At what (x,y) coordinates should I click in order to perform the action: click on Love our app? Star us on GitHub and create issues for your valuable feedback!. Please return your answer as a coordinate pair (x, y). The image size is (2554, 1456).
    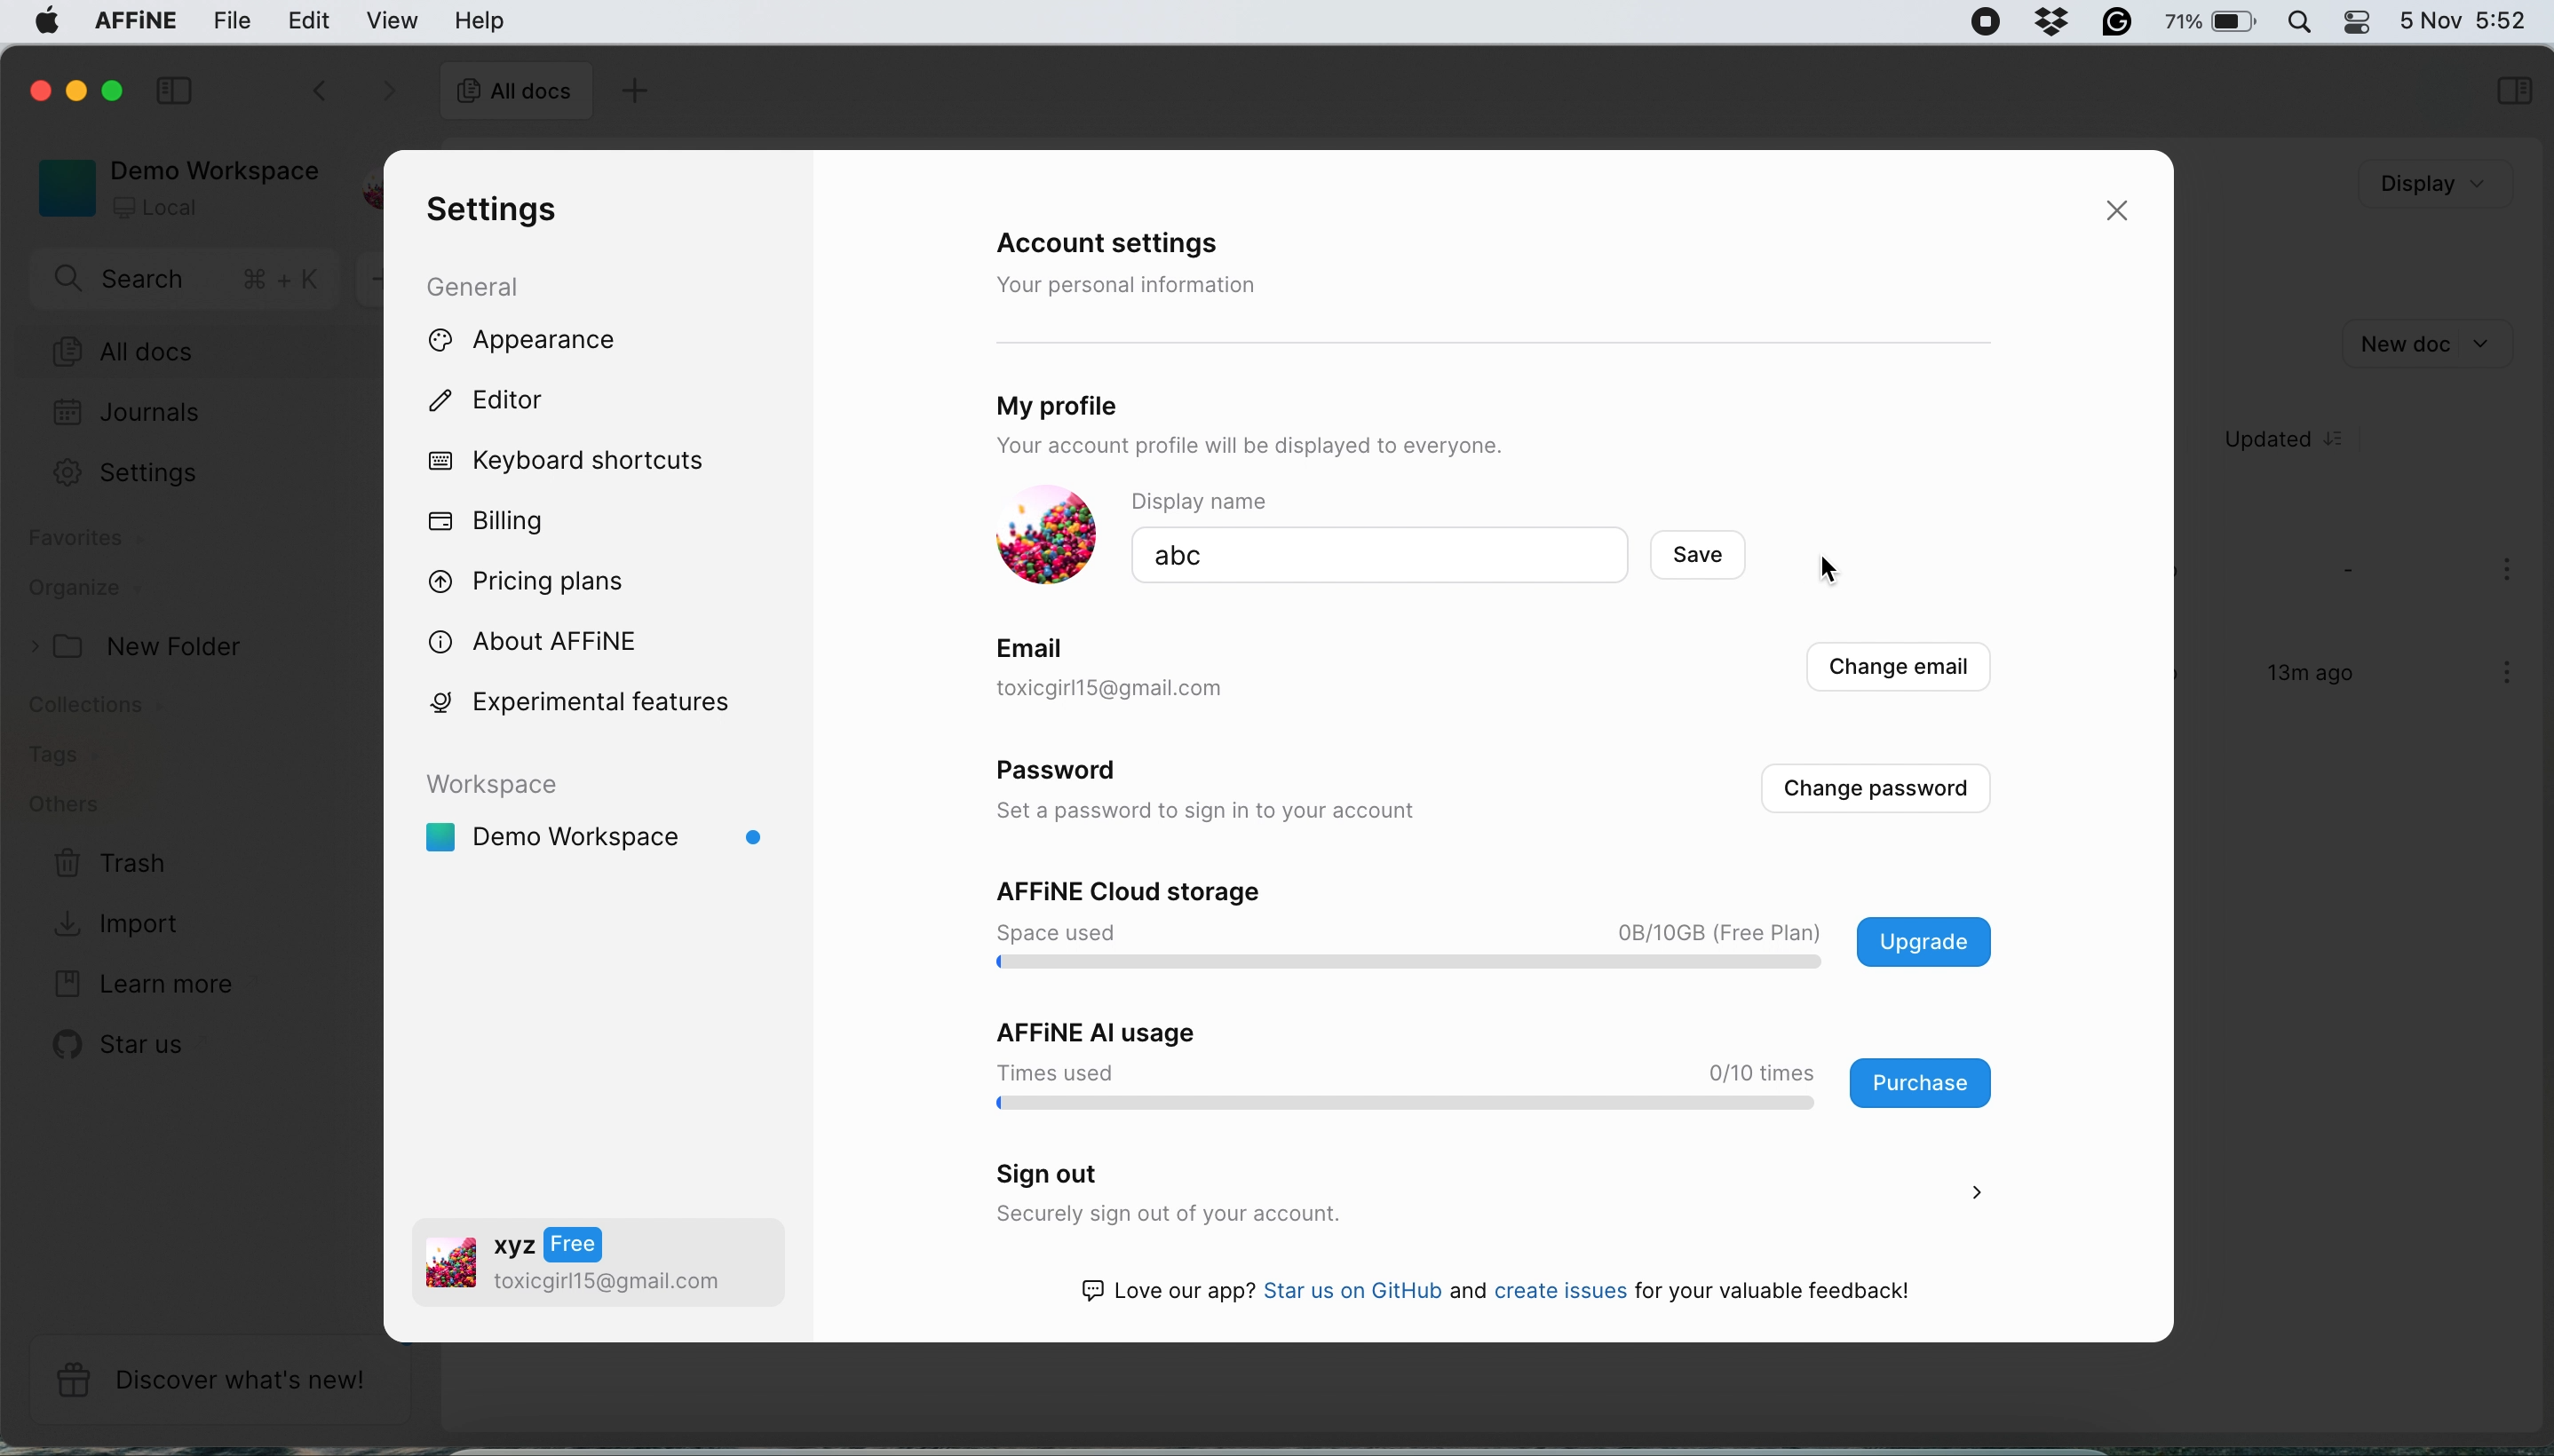
    Looking at the image, I should click on (1515, 1294).